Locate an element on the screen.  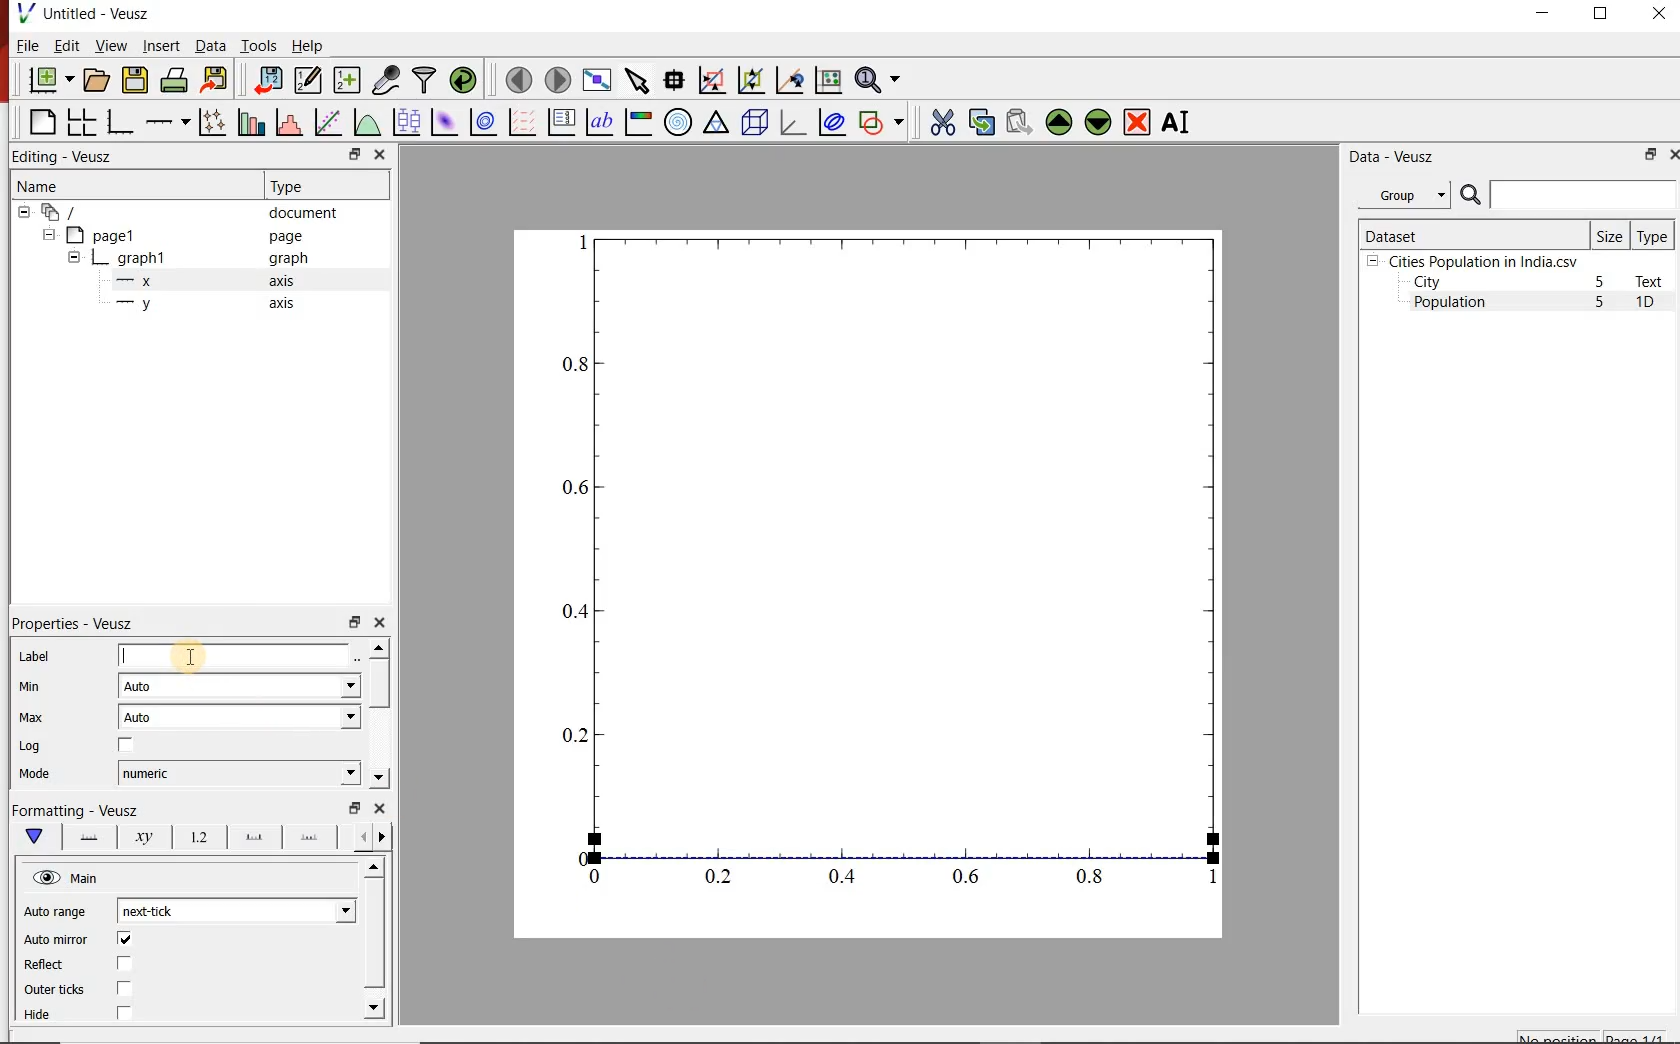
graph1 is located at coordinates (893, 579).